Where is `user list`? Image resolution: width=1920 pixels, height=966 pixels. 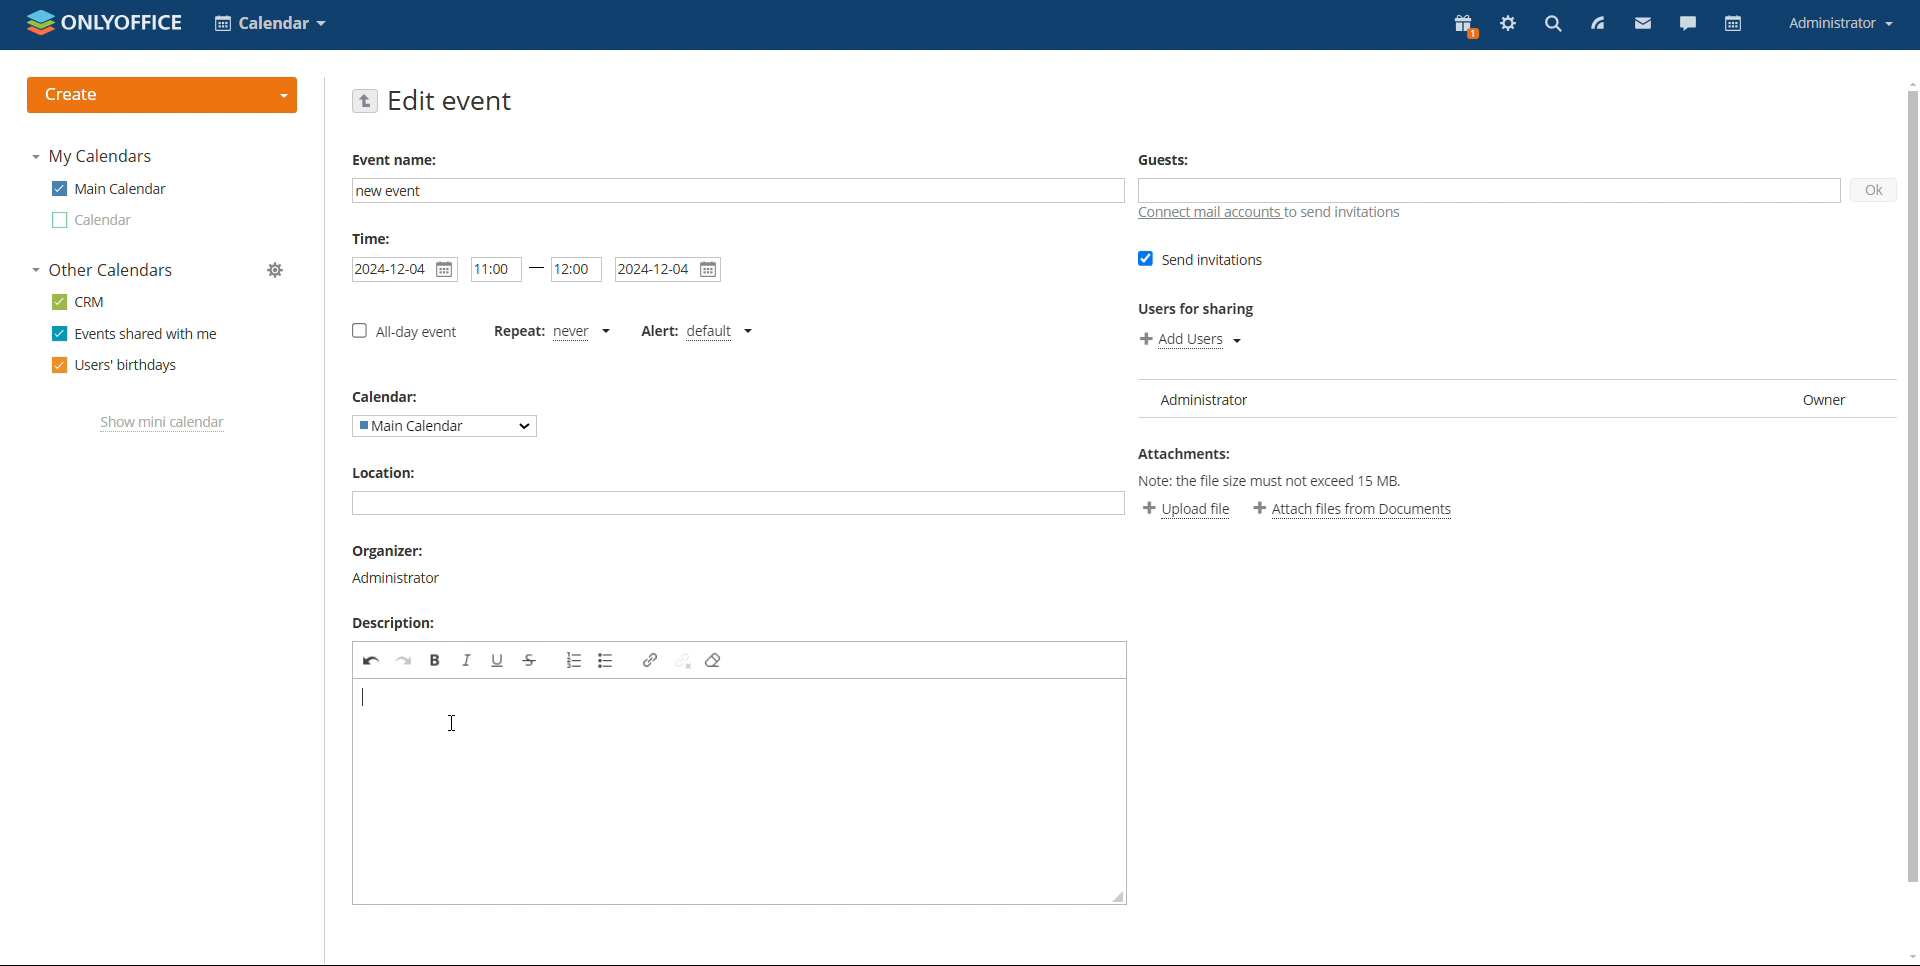
user list is located at coordinates (1510, 398).